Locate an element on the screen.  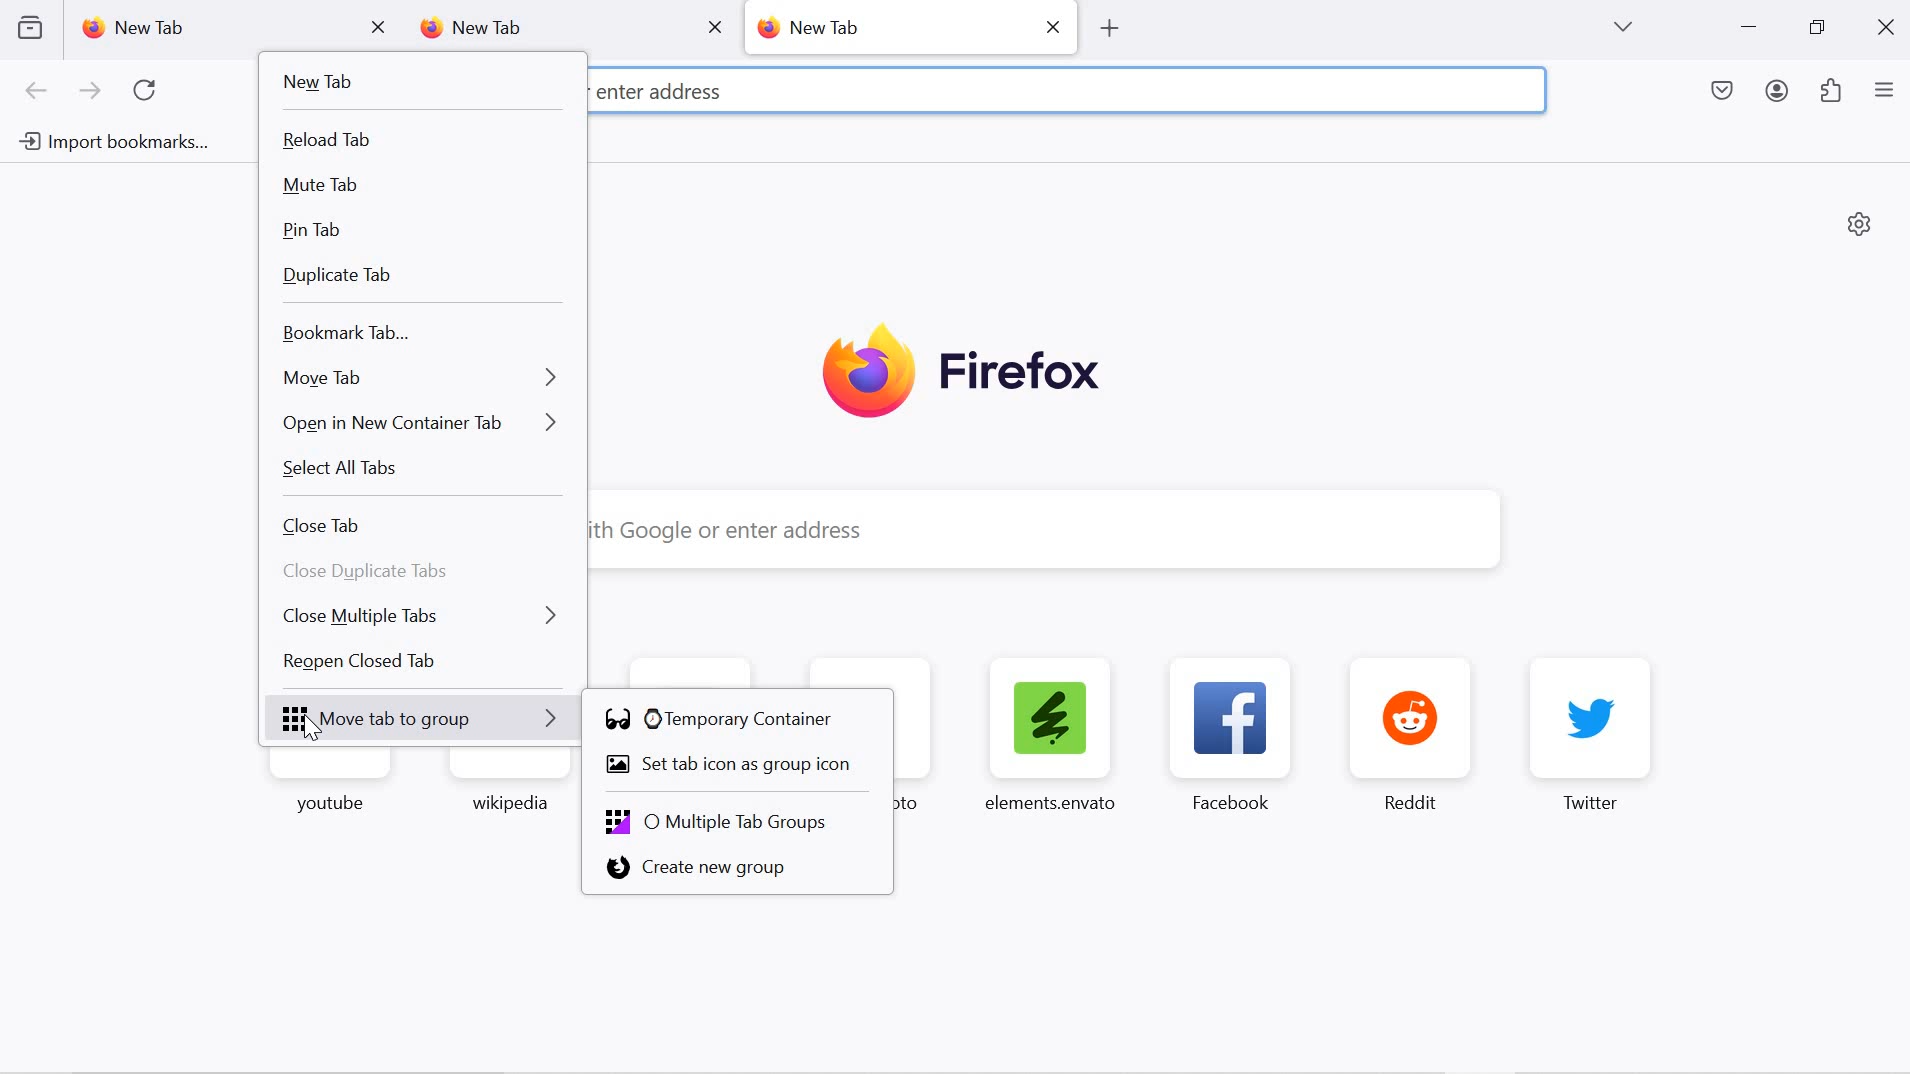
new tab is located at coordinates (889, 26).